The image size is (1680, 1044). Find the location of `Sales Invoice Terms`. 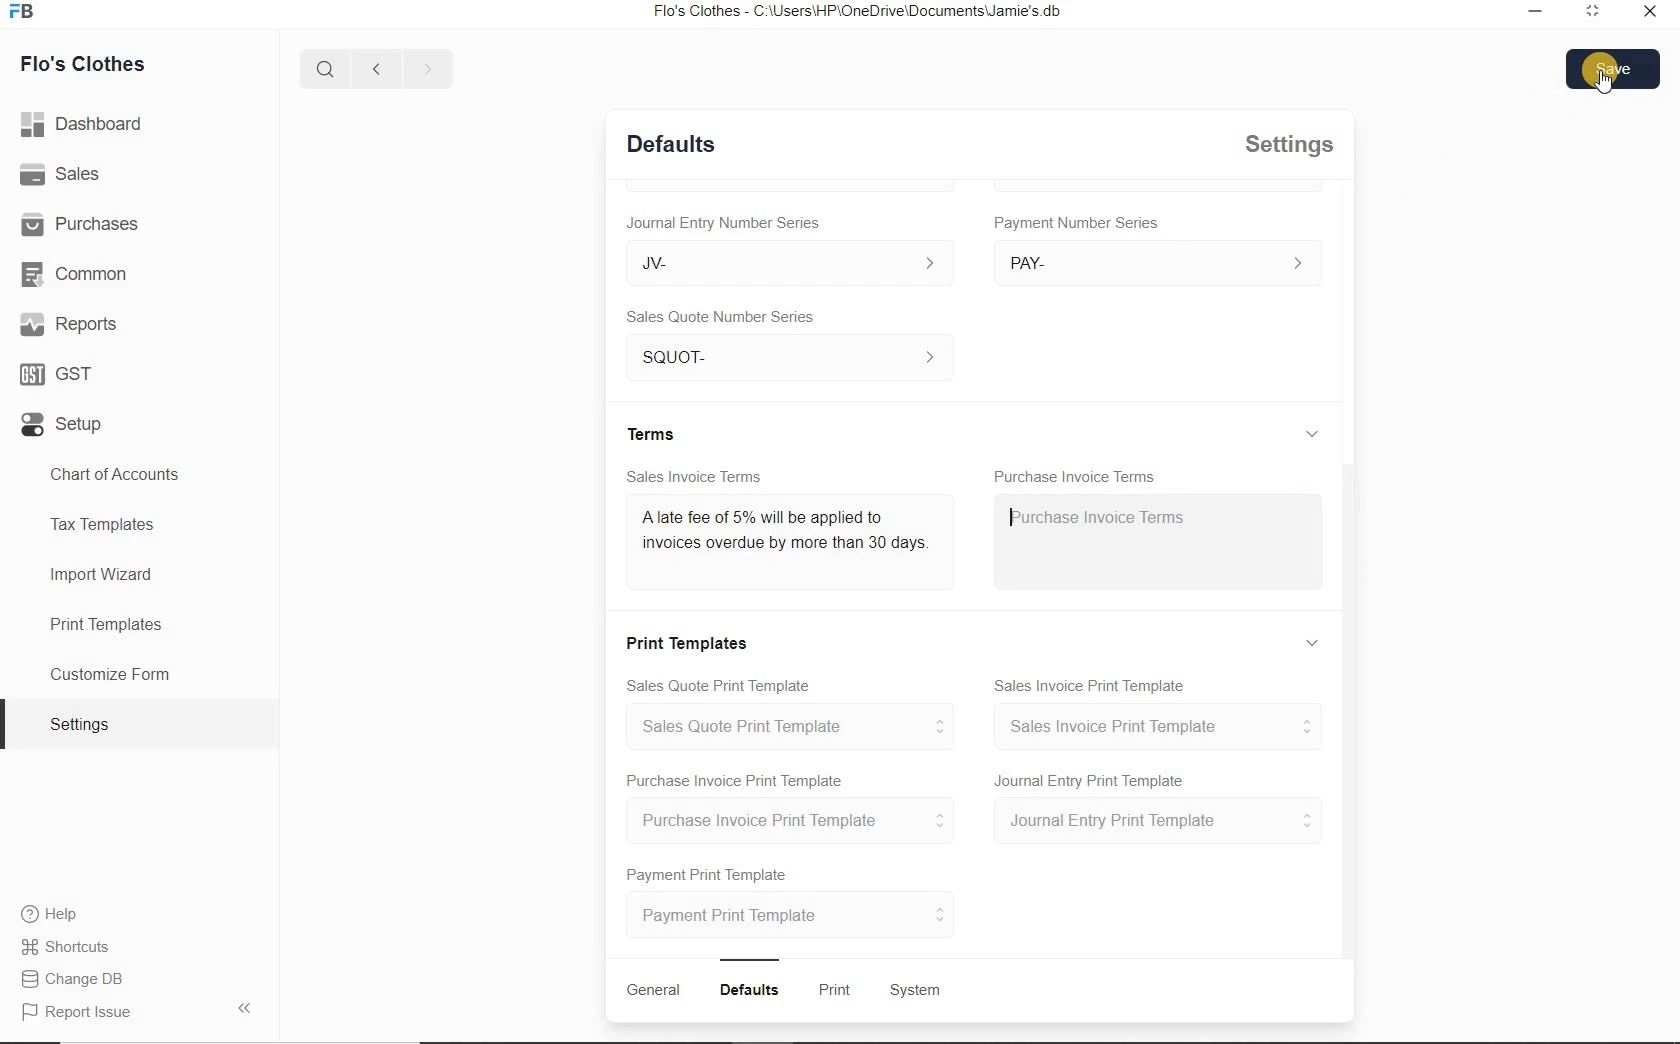

Sales Invoice Terms is located at coordinates (695, 474).